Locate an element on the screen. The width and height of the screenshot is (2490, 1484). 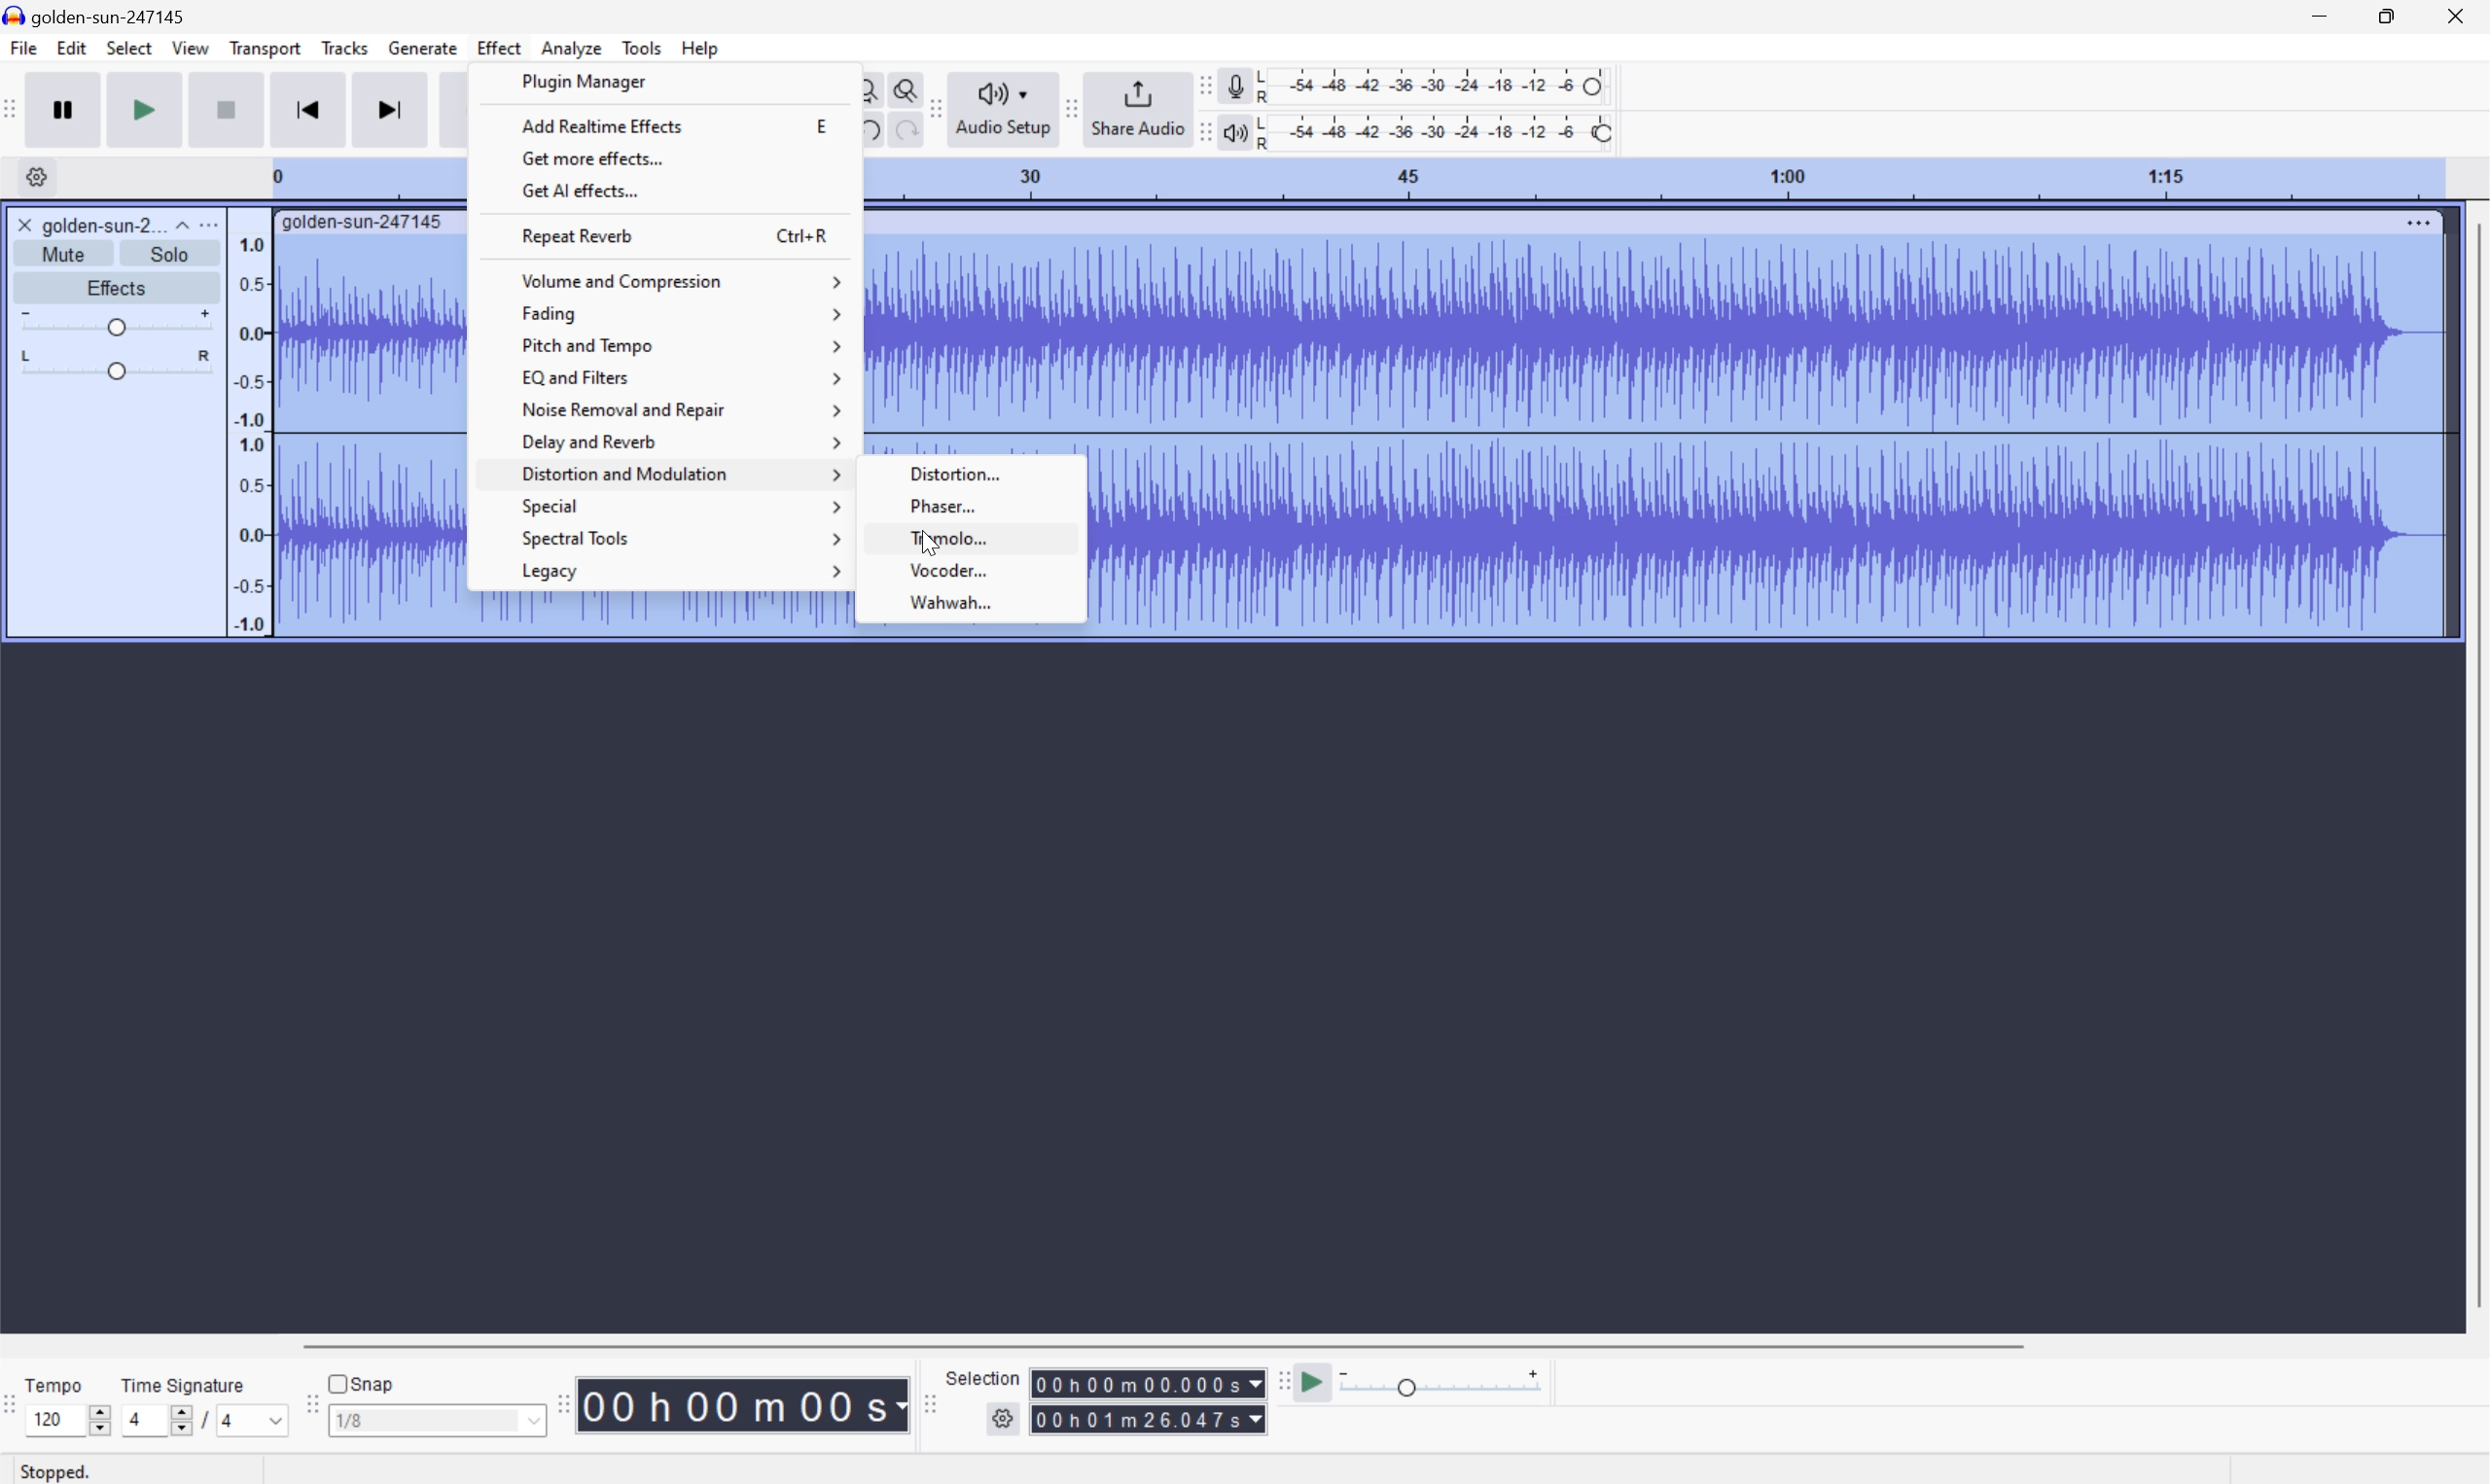
Distortion and Modulation is located at coordinates (680, 477).